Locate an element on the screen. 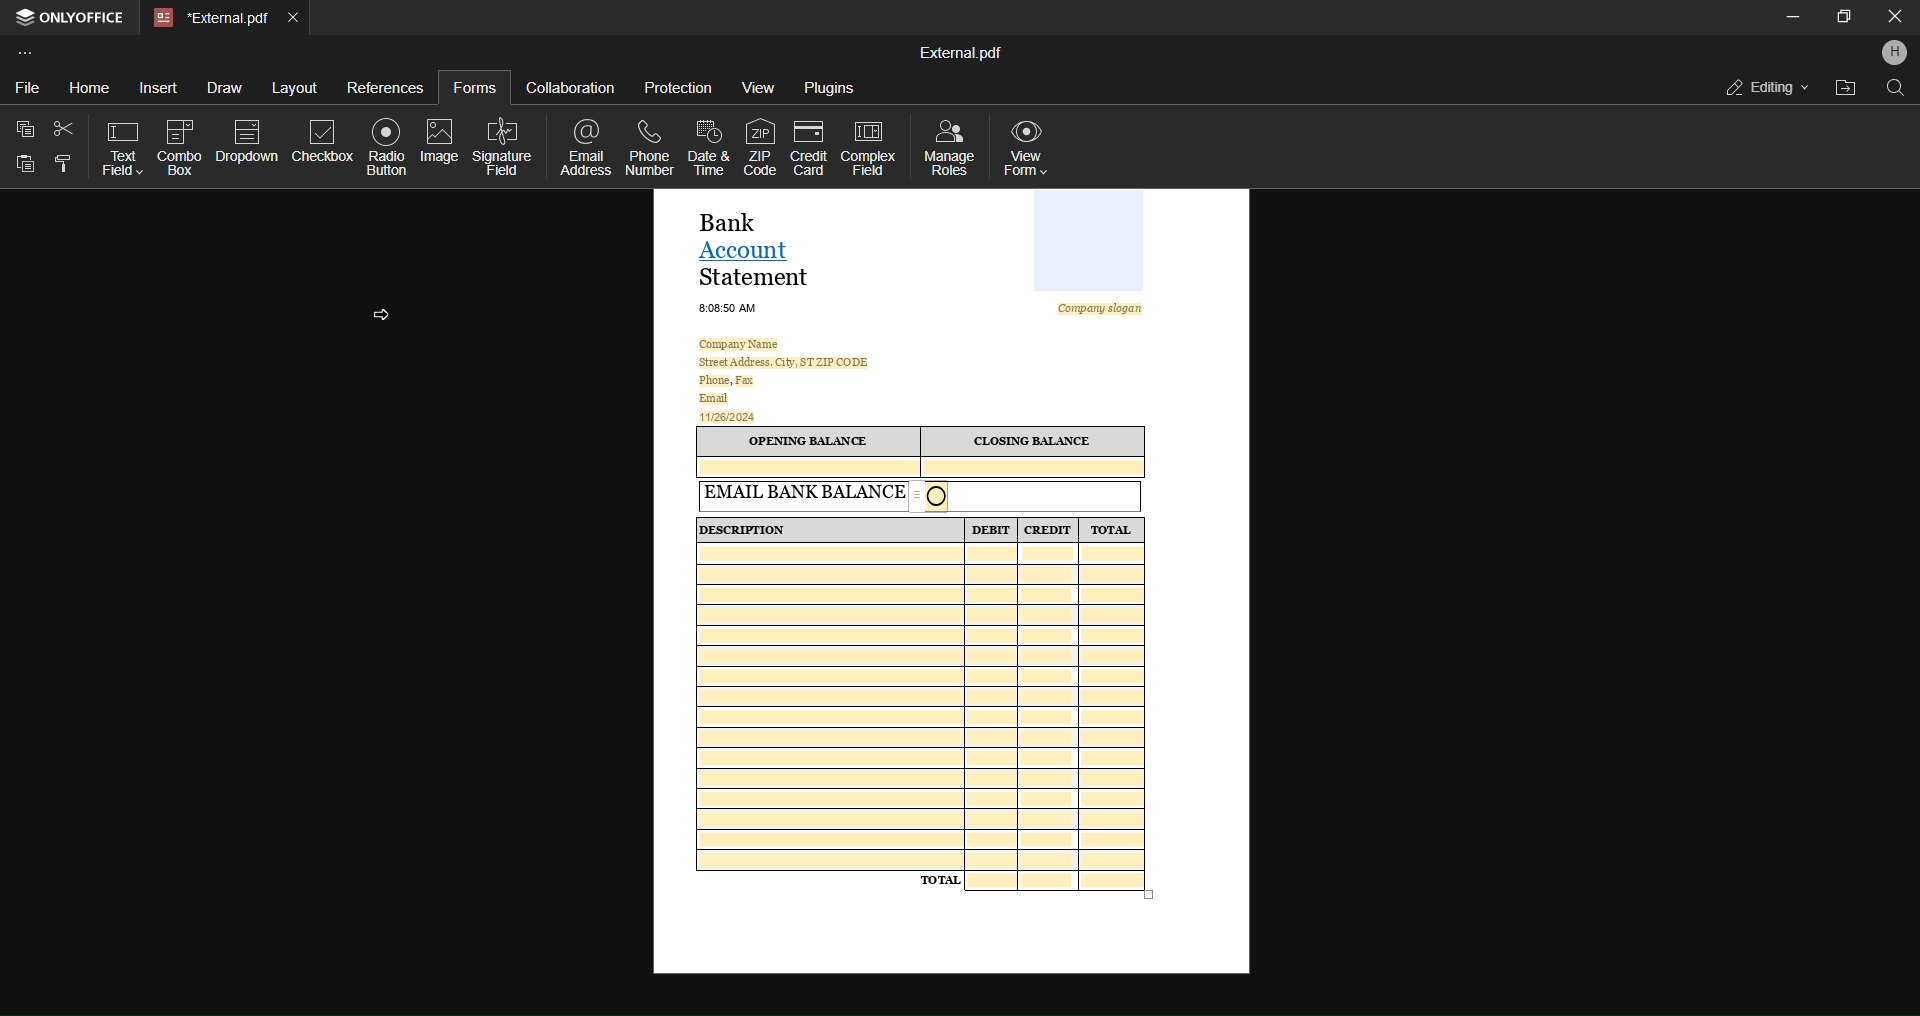 This screenshot has width=1920, height=1016. phone number is located at coordinates (649, 146).